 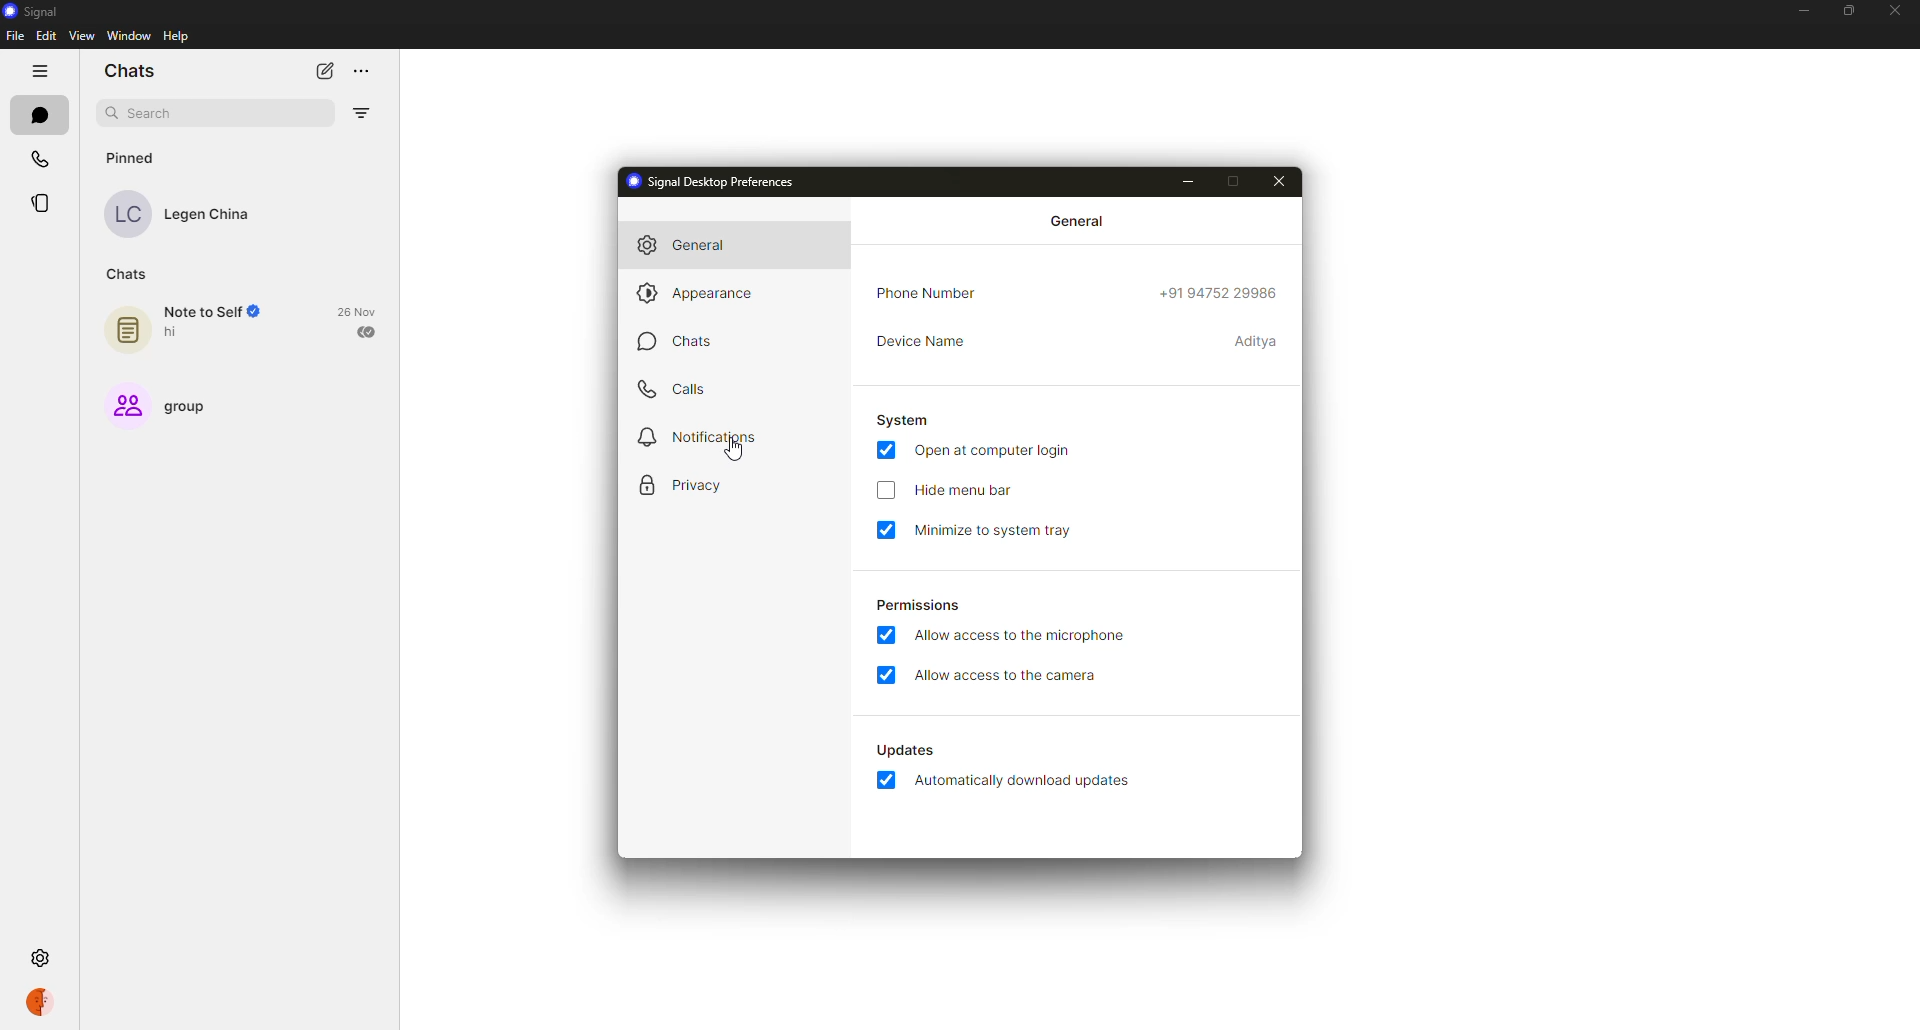 What do you see at coordinates (926, 339) in the screenshot?
I see `device name` at bounding box center [926, 339].